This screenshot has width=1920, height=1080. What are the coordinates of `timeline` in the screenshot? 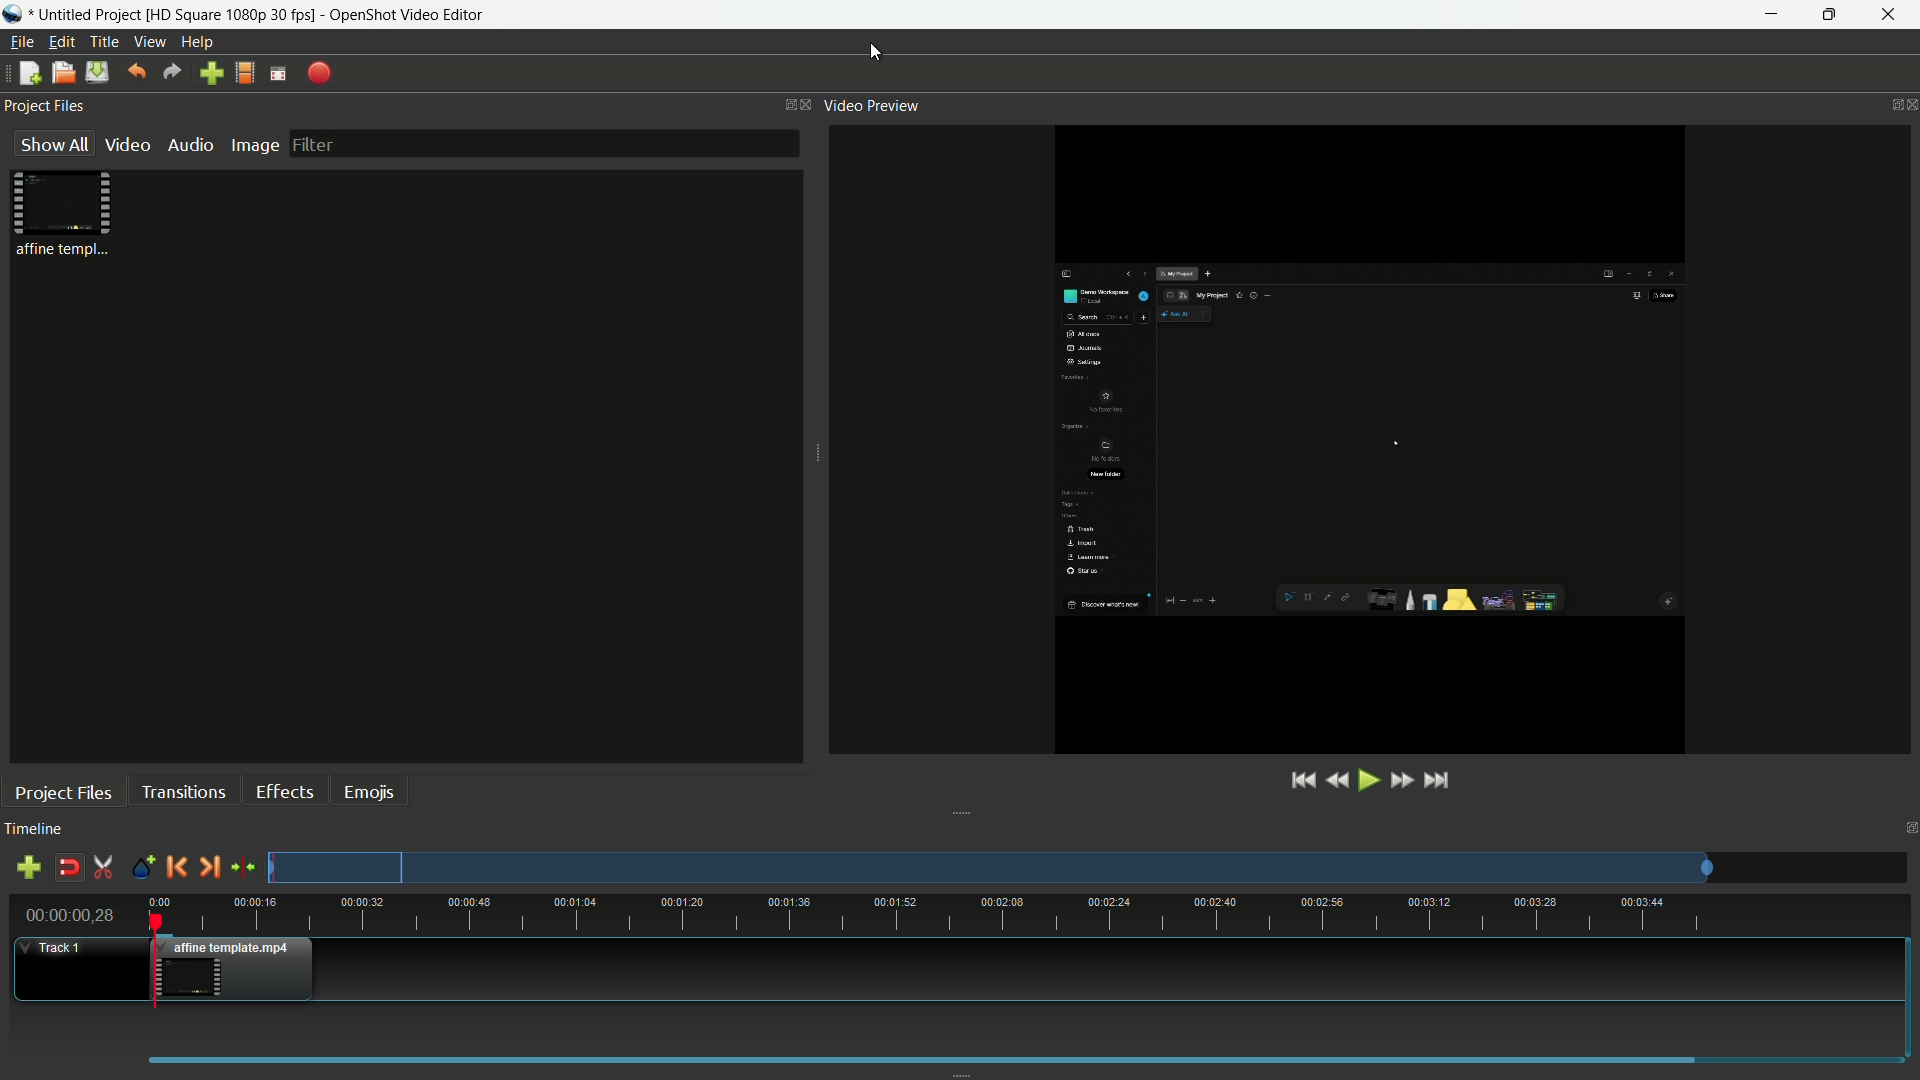 It's located at (34, 830).